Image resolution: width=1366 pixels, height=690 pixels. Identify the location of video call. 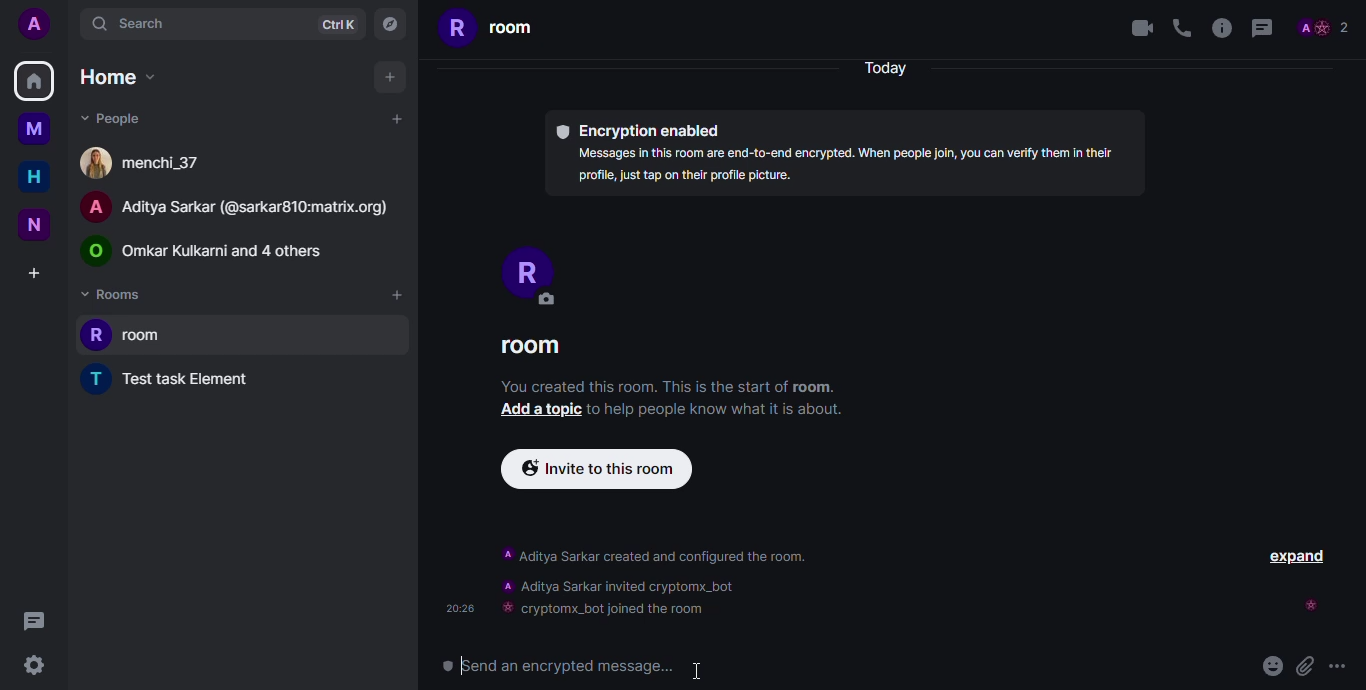
(1137, 31).